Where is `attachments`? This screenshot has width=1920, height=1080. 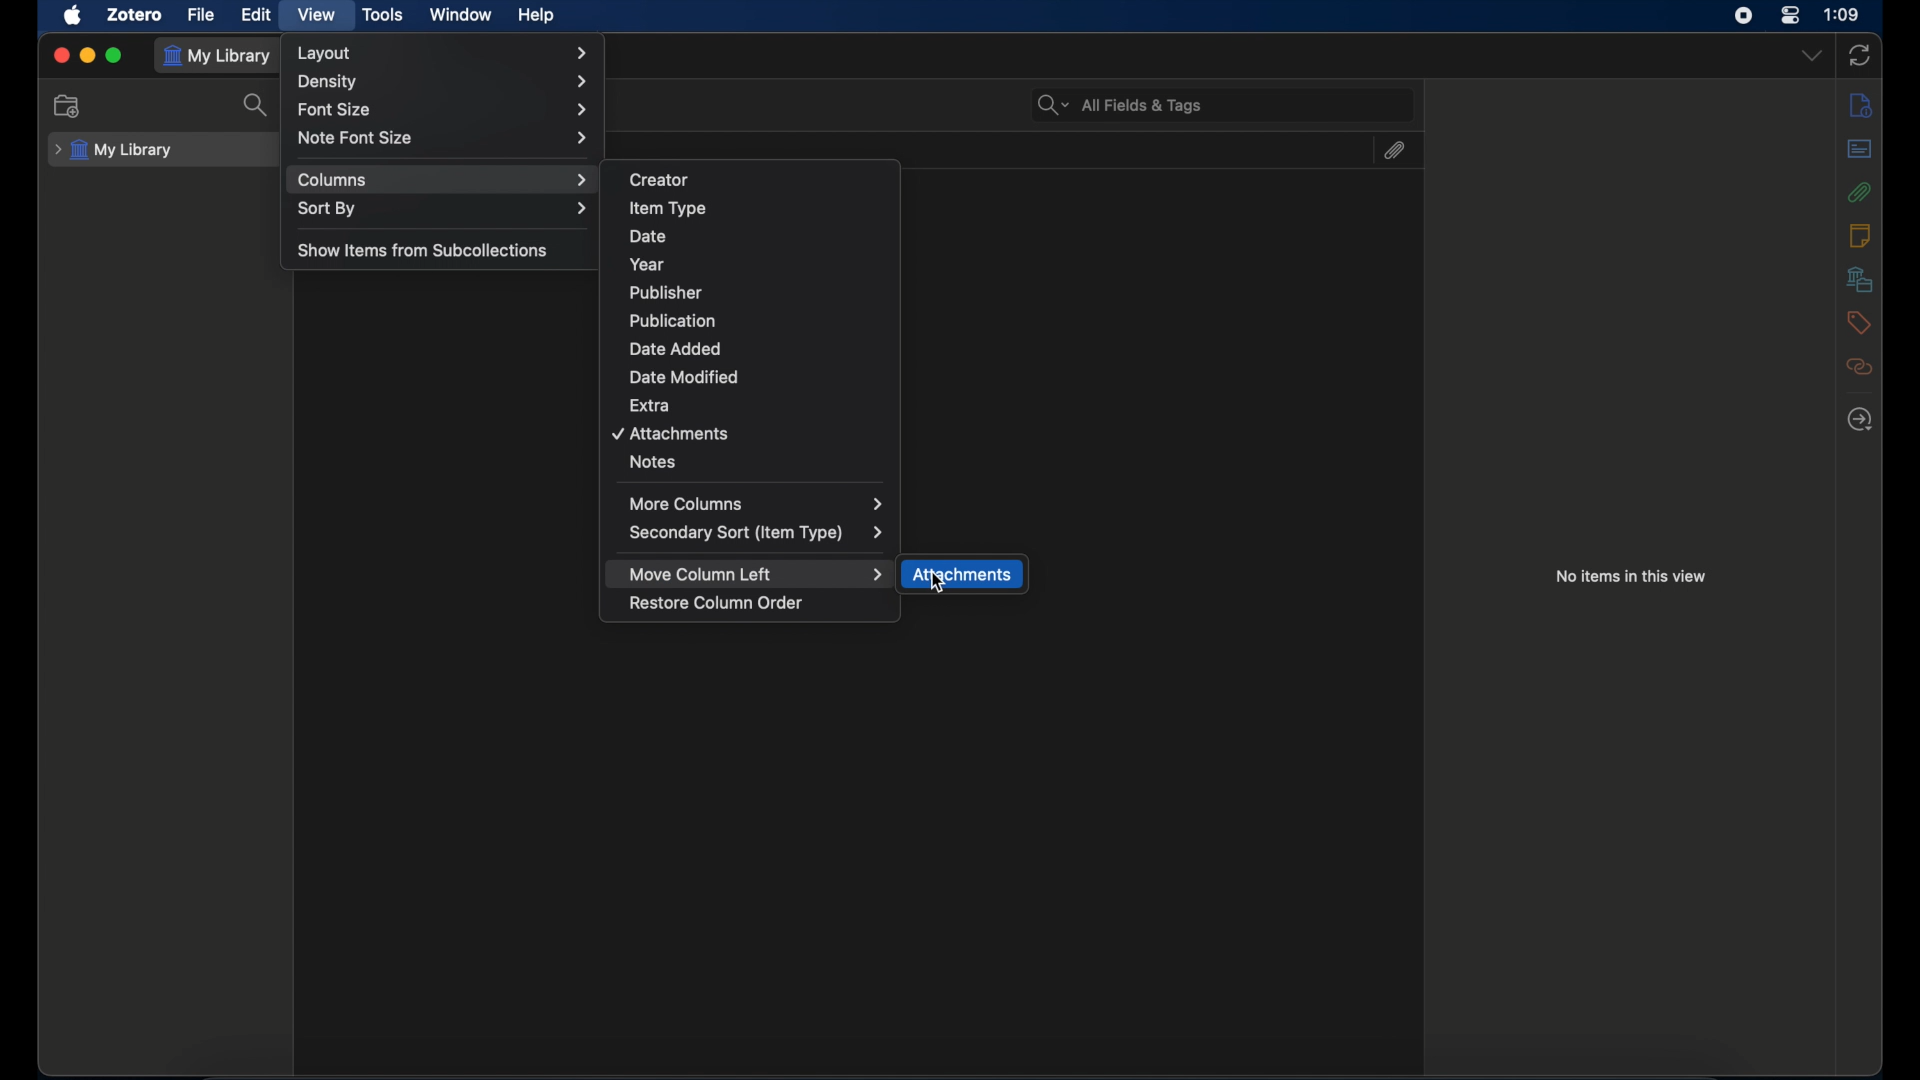 attachments is located at coordinates (672, 434).